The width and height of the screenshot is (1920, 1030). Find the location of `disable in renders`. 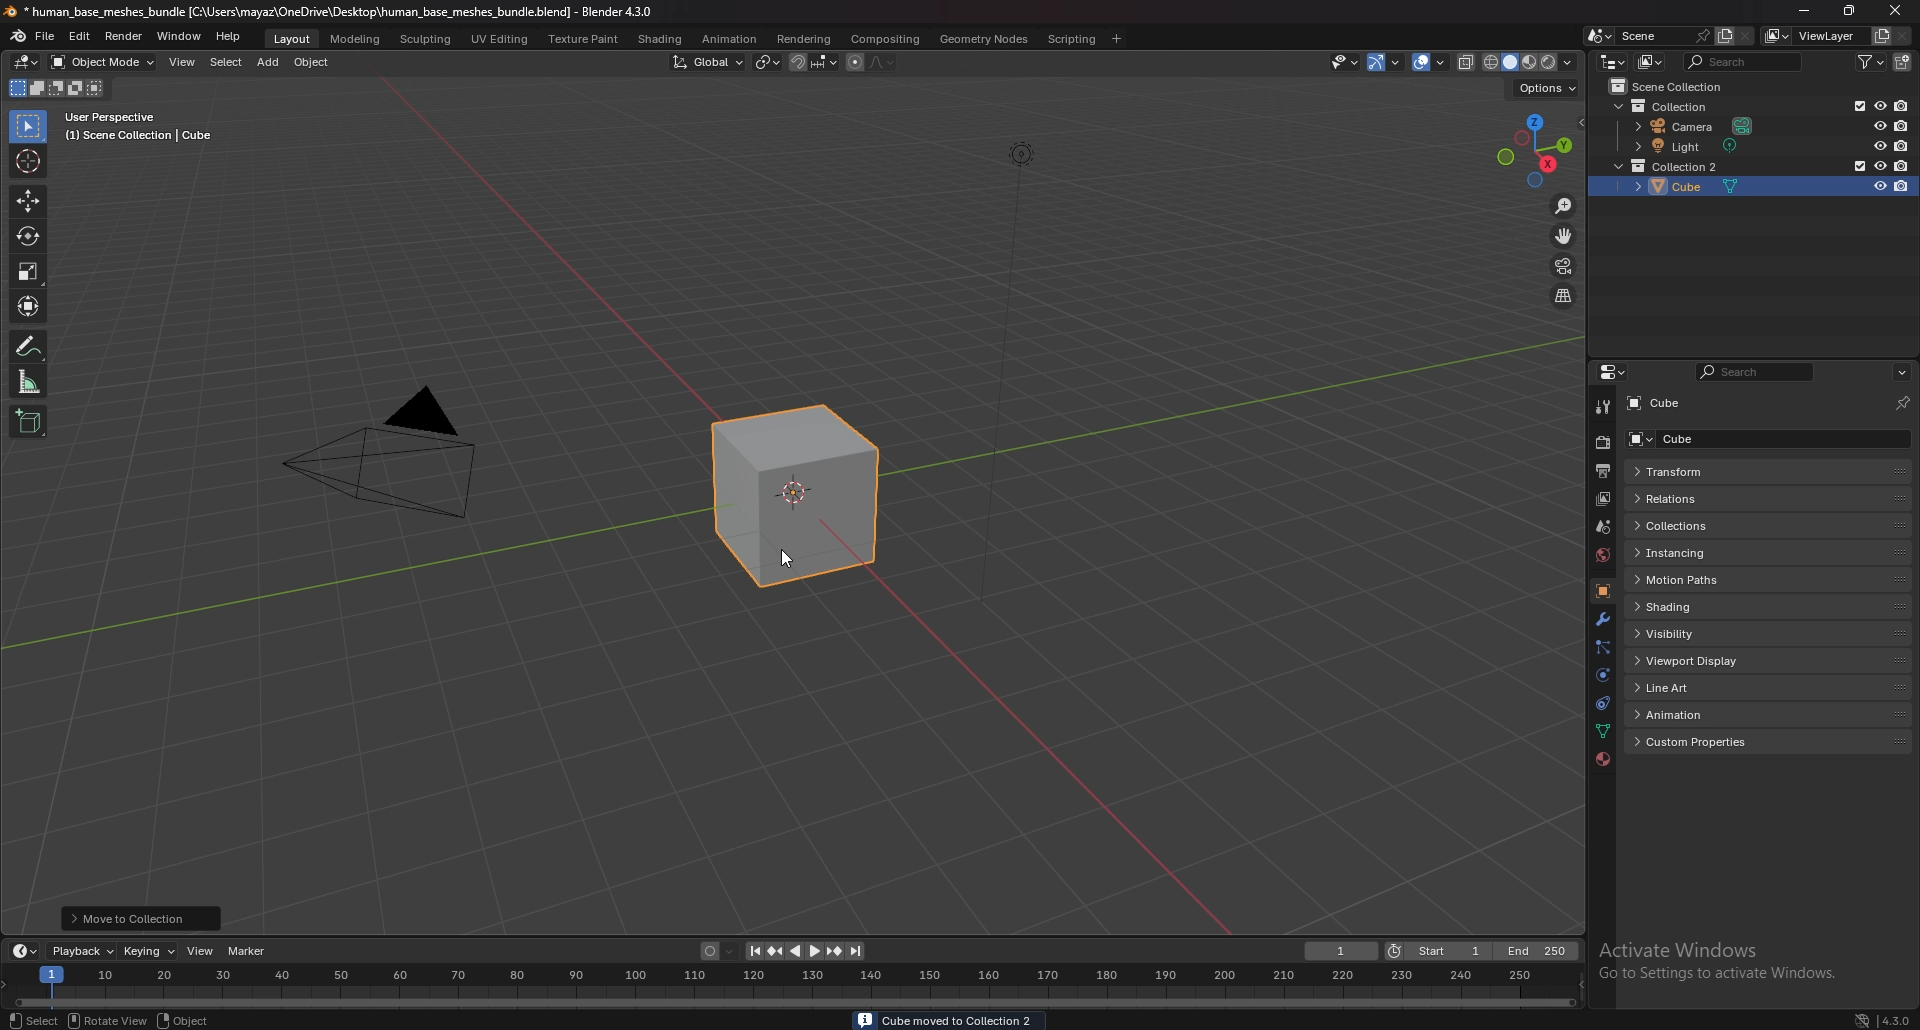

disable in renders is located at coordinates (1902, 104).